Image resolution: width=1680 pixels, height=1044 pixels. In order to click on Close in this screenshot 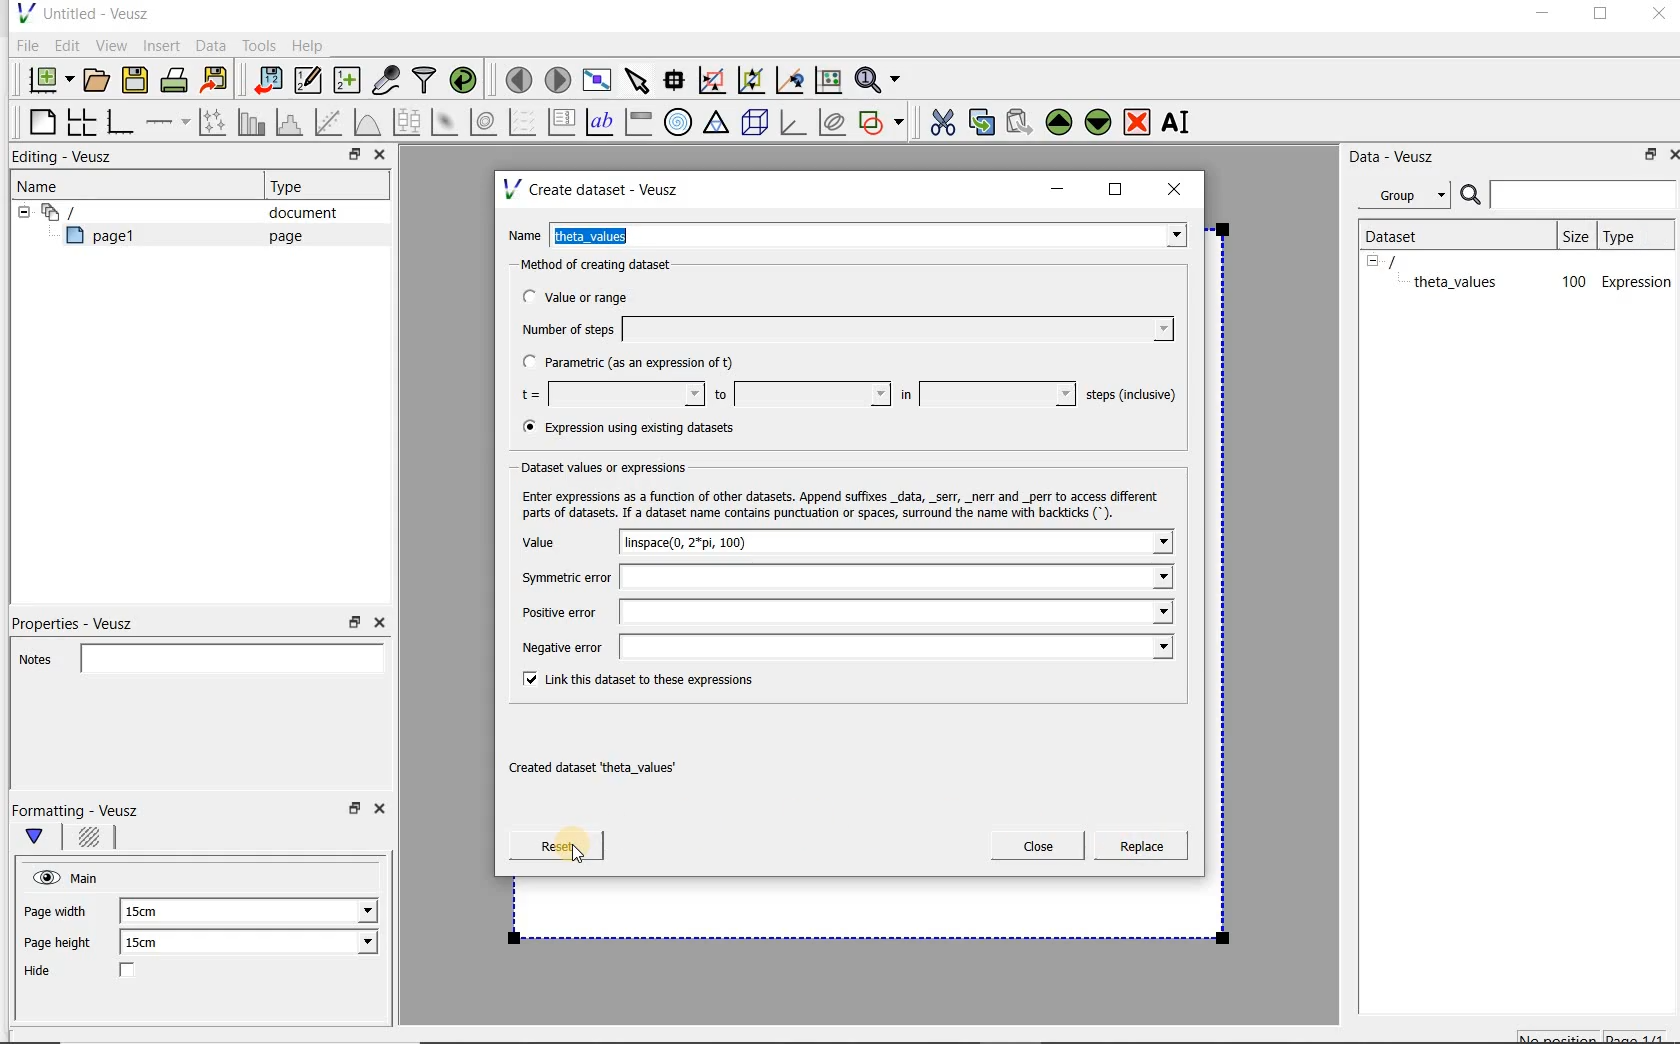, I will do `click(378, 157)`.